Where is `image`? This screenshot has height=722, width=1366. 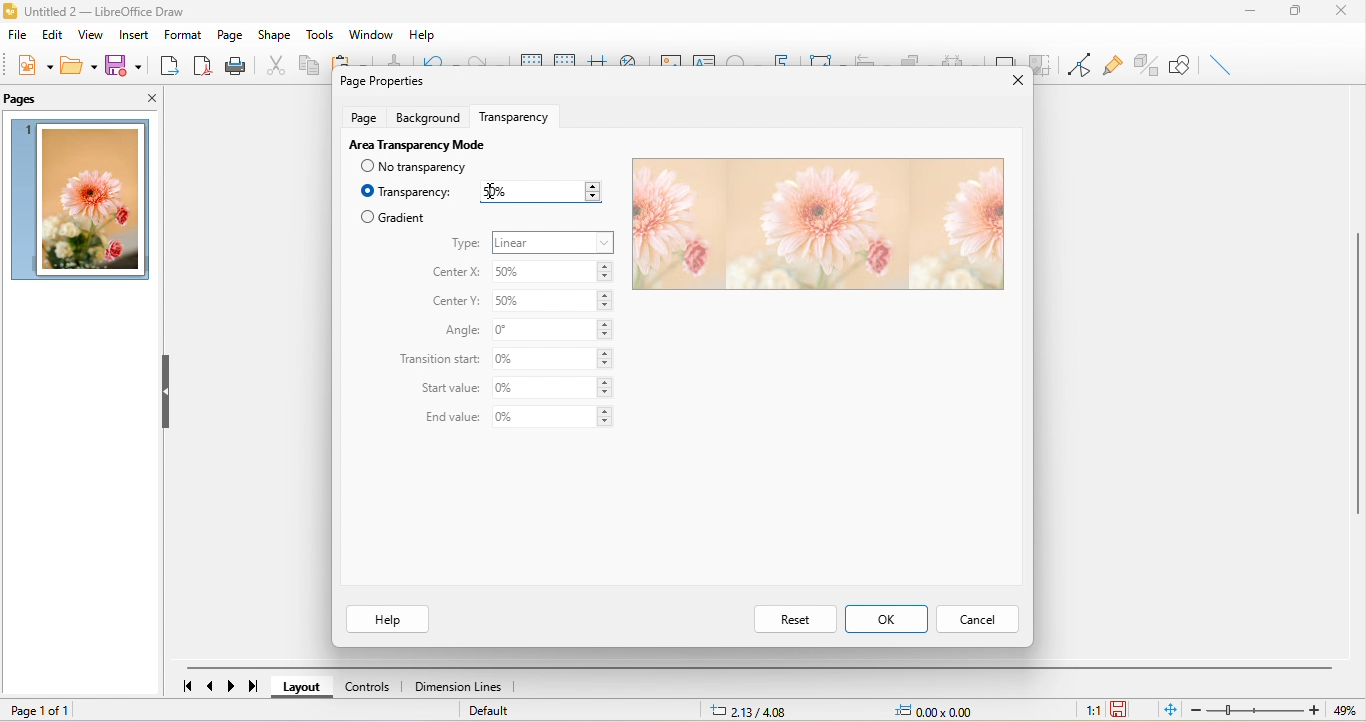
image is located at coordinates (82, 200).